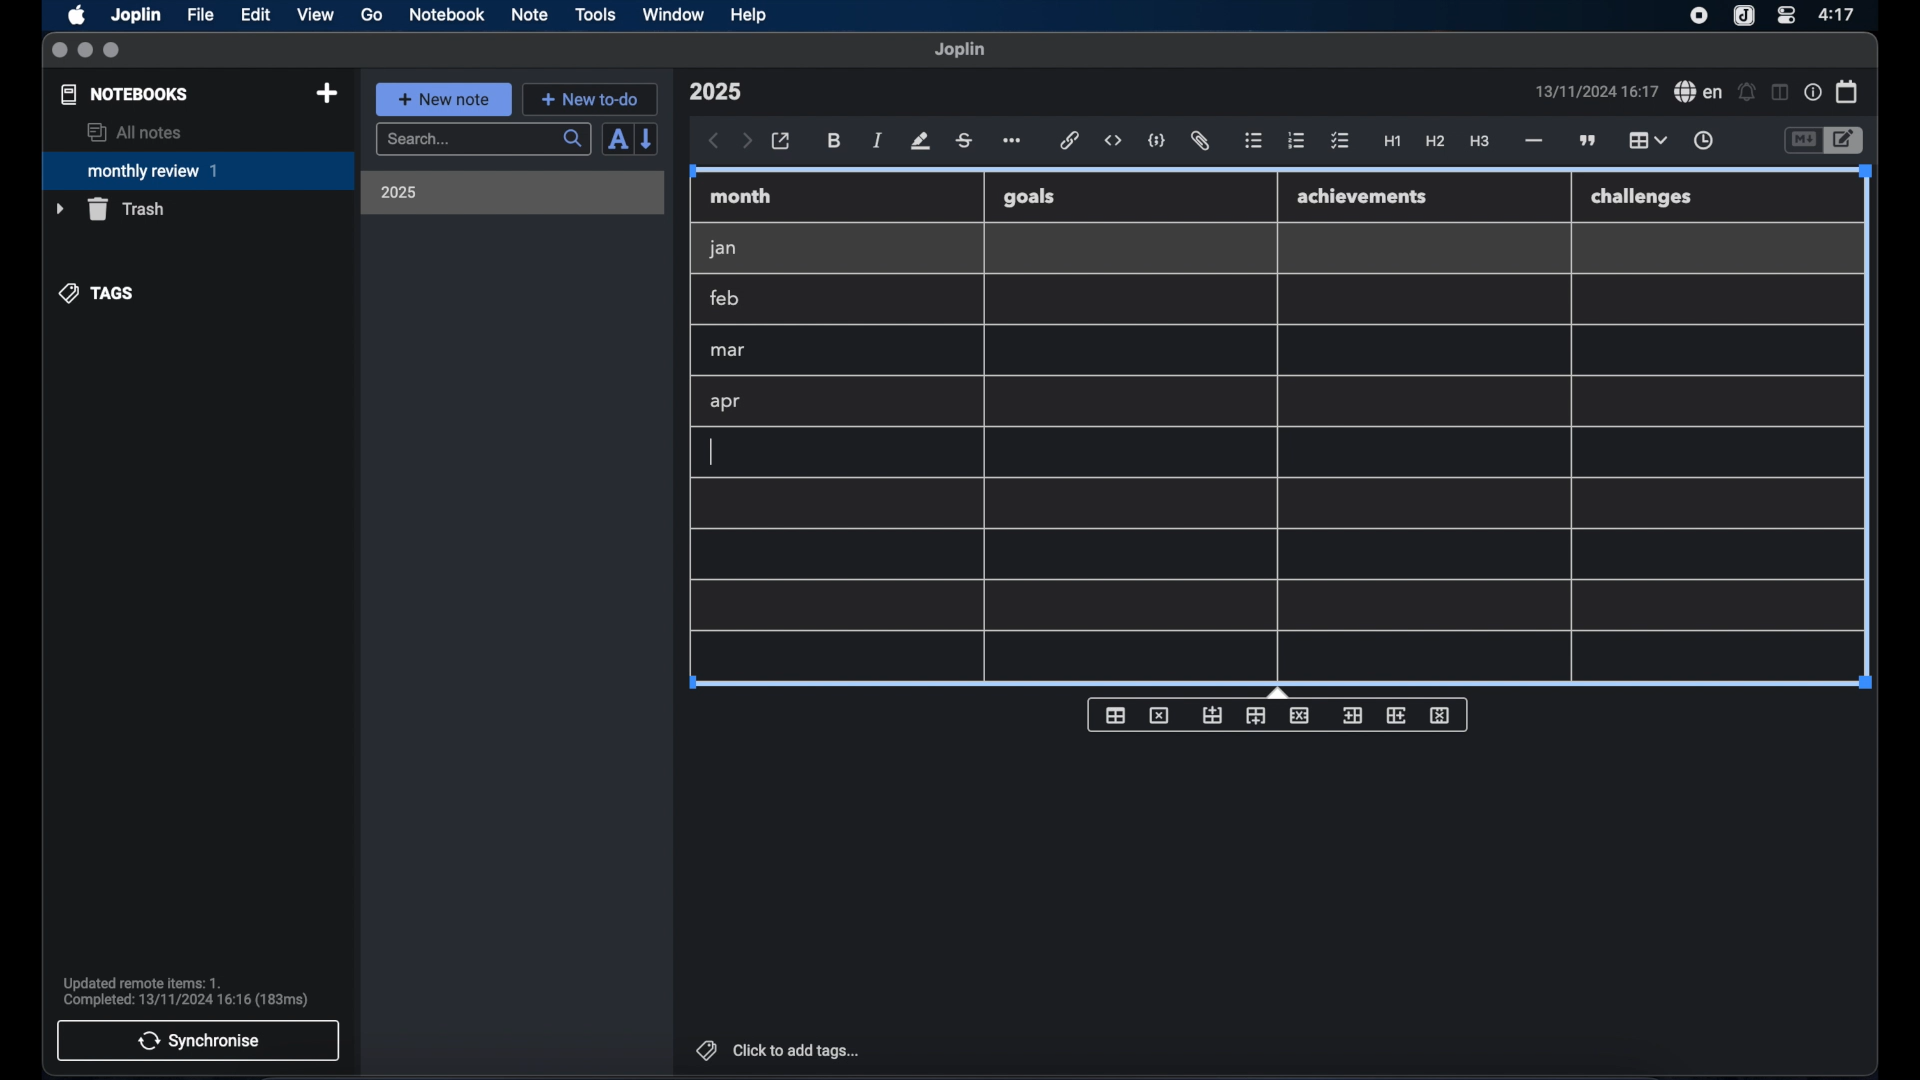  What do you see at coordinates (315, 15) in the screenshot?
I see `view` at bounding box center [315, 15].